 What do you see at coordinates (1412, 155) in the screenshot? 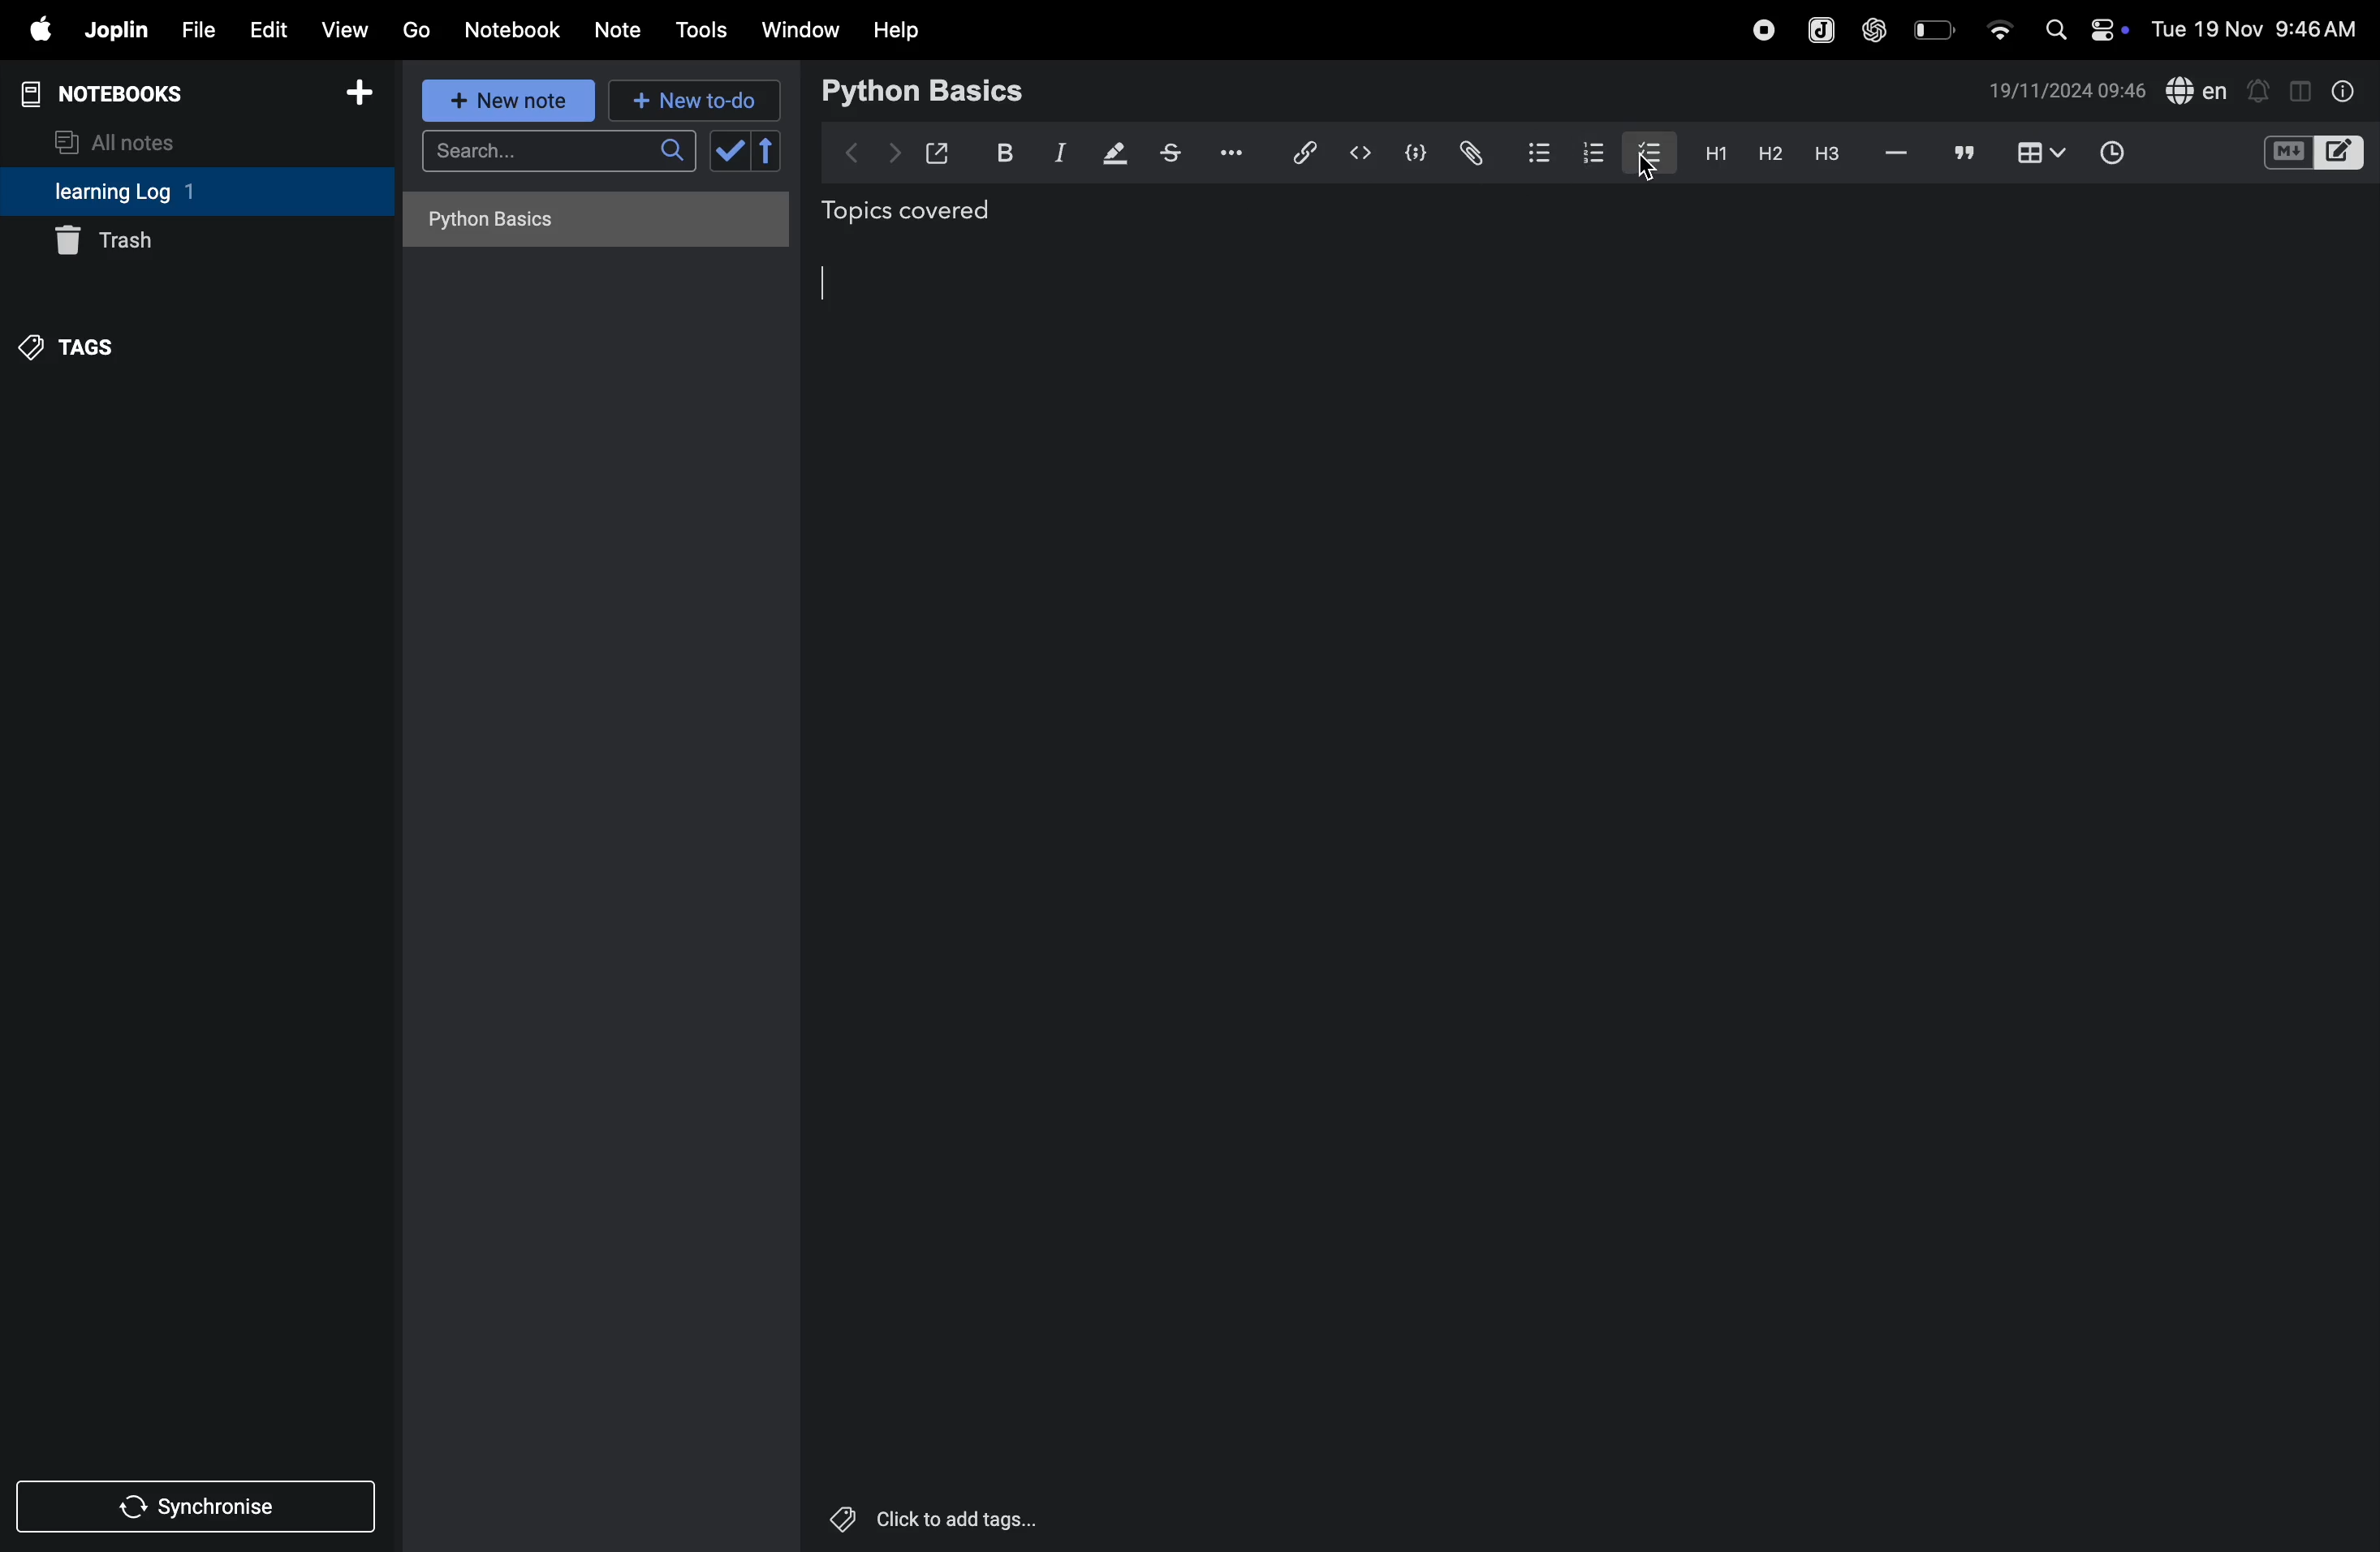
I see `code block` at bounding box center [1412, 155].